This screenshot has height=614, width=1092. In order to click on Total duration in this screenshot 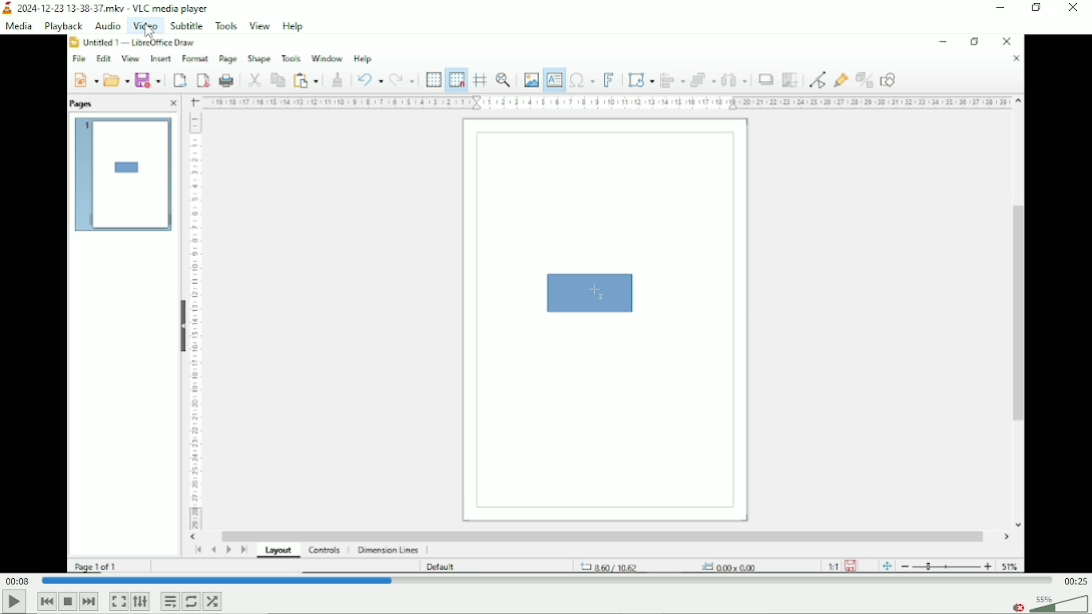, I will do `click(1076, 580)`.